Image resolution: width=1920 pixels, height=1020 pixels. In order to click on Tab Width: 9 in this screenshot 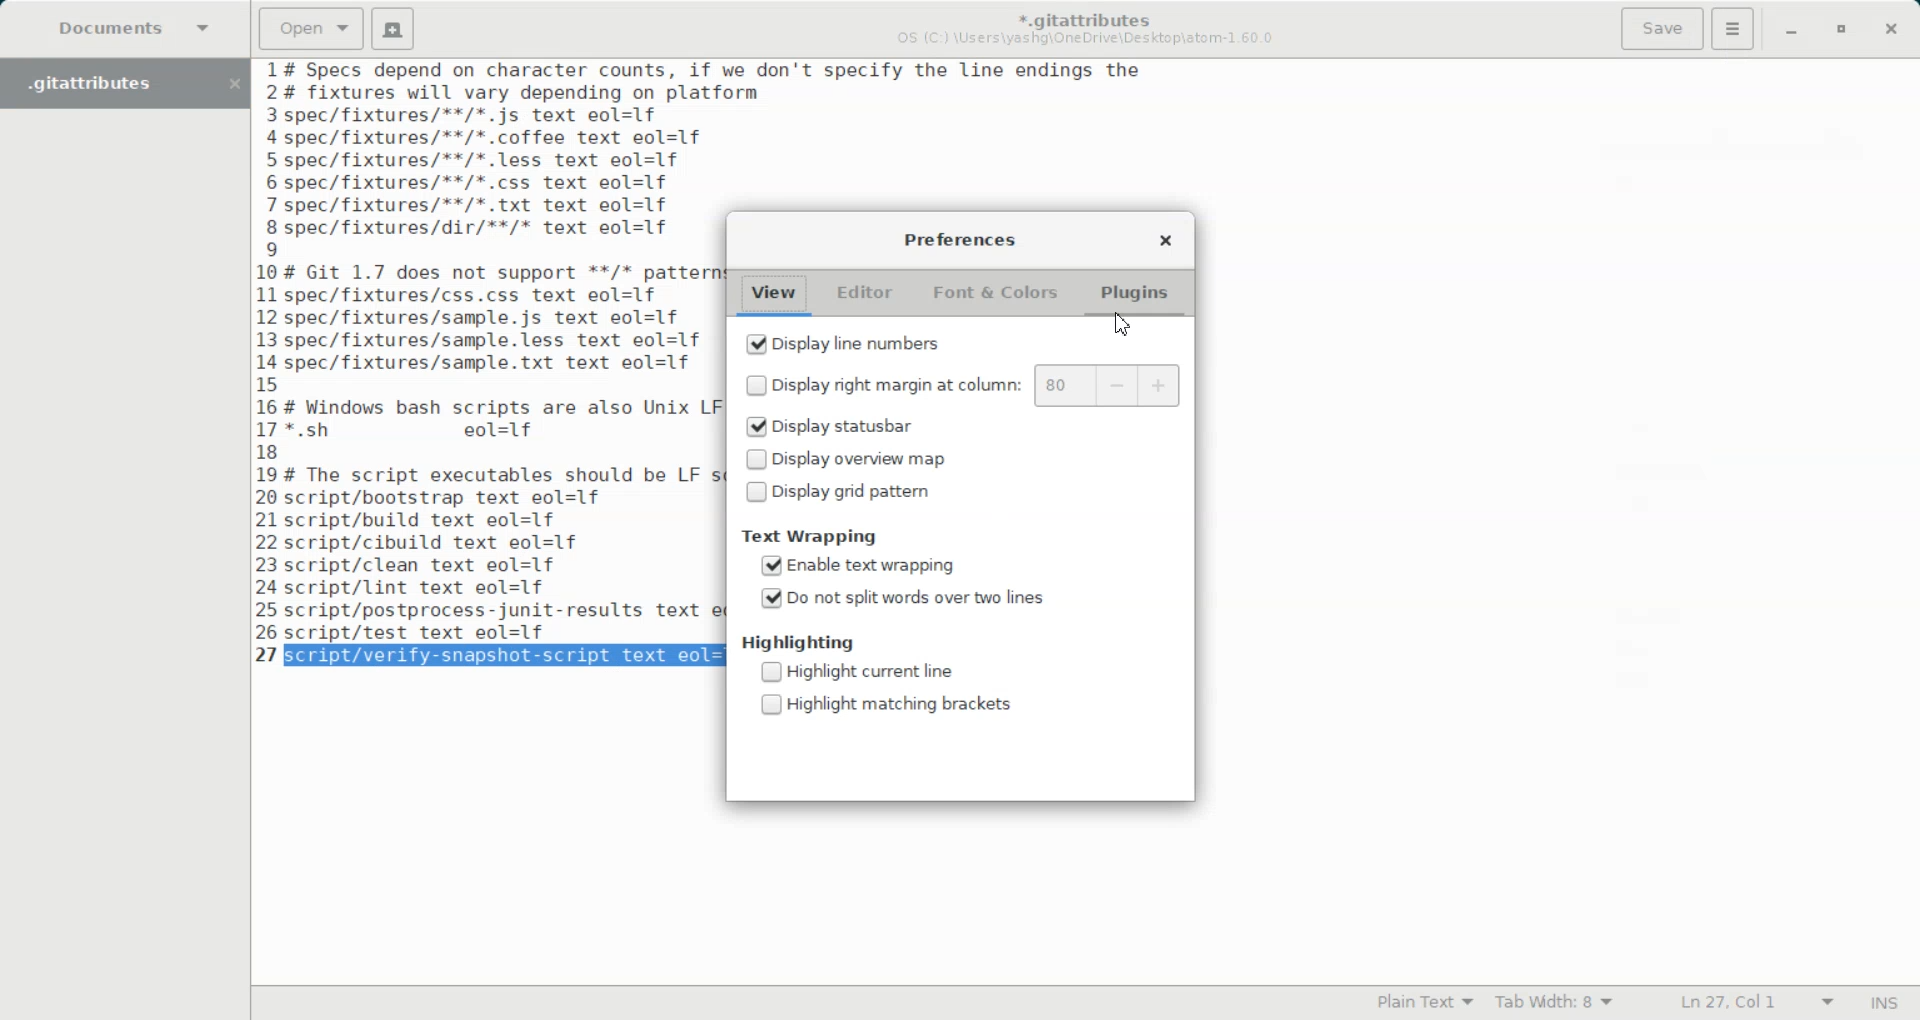, I will do `click(1556, 1003)`.